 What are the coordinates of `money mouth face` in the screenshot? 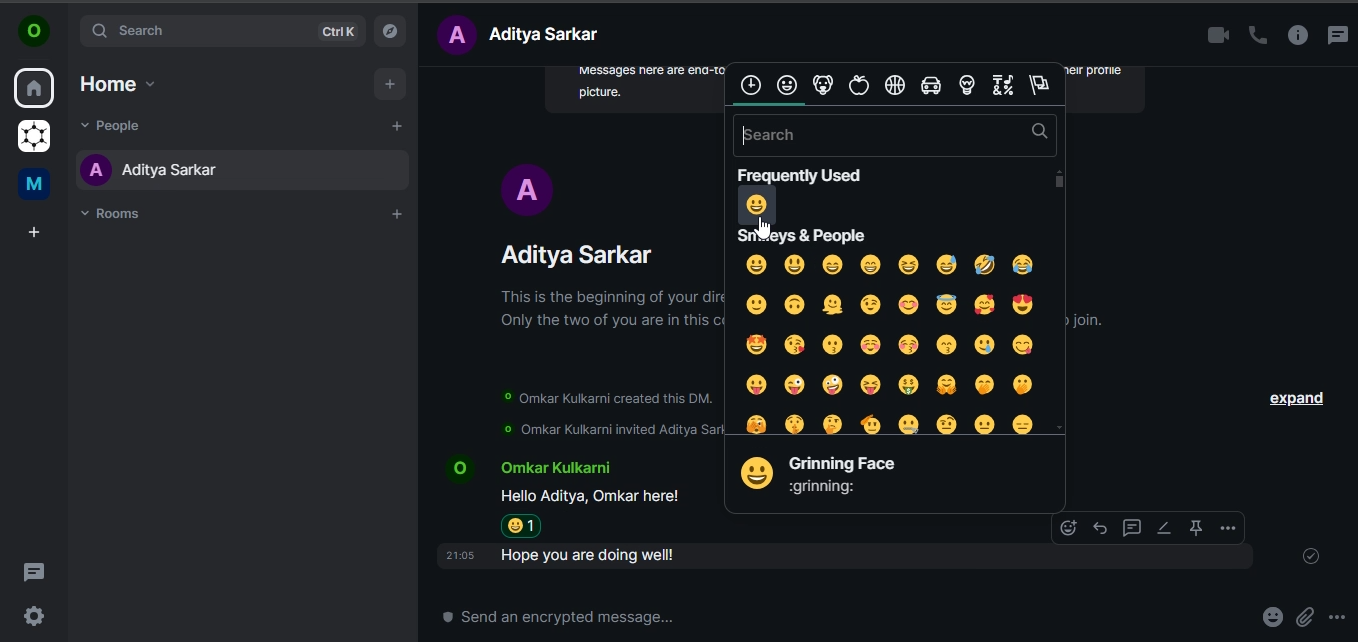 It's located at (909, 383).